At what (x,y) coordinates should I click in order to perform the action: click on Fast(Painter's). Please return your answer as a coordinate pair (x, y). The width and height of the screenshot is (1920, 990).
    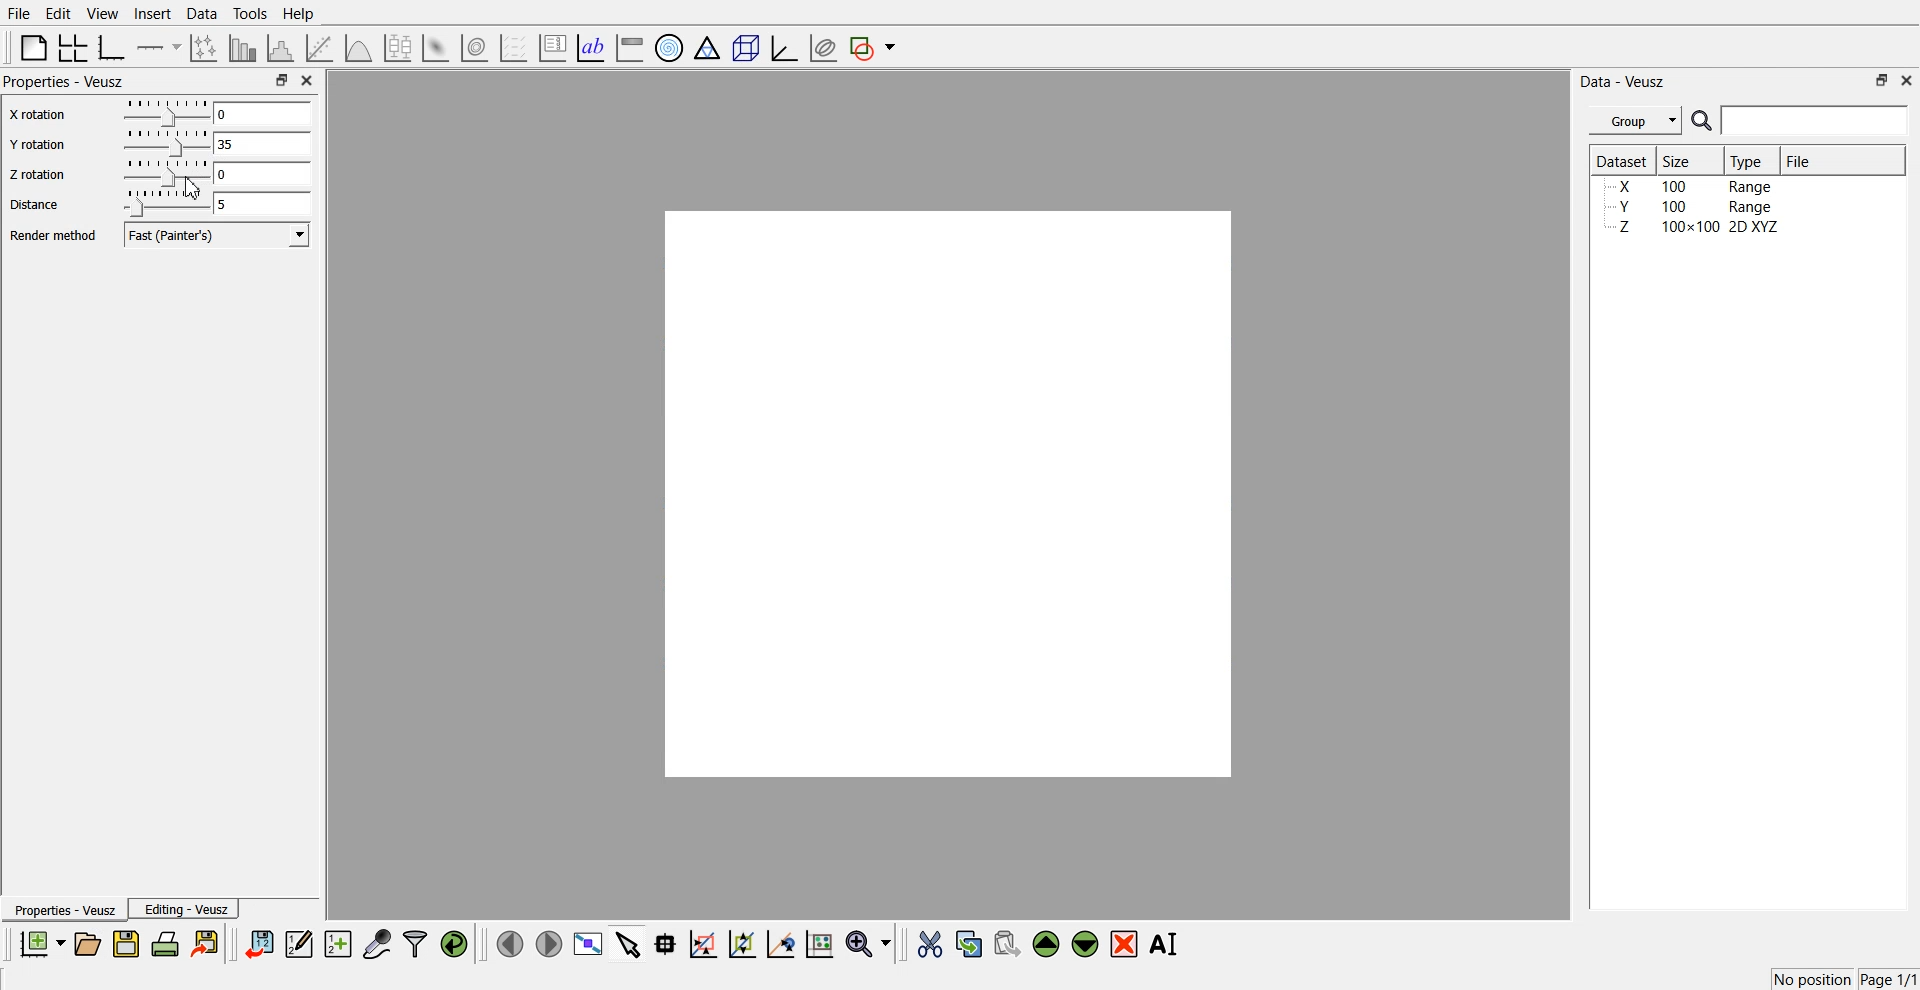
    Looking at the image, I should click on (219, 235).